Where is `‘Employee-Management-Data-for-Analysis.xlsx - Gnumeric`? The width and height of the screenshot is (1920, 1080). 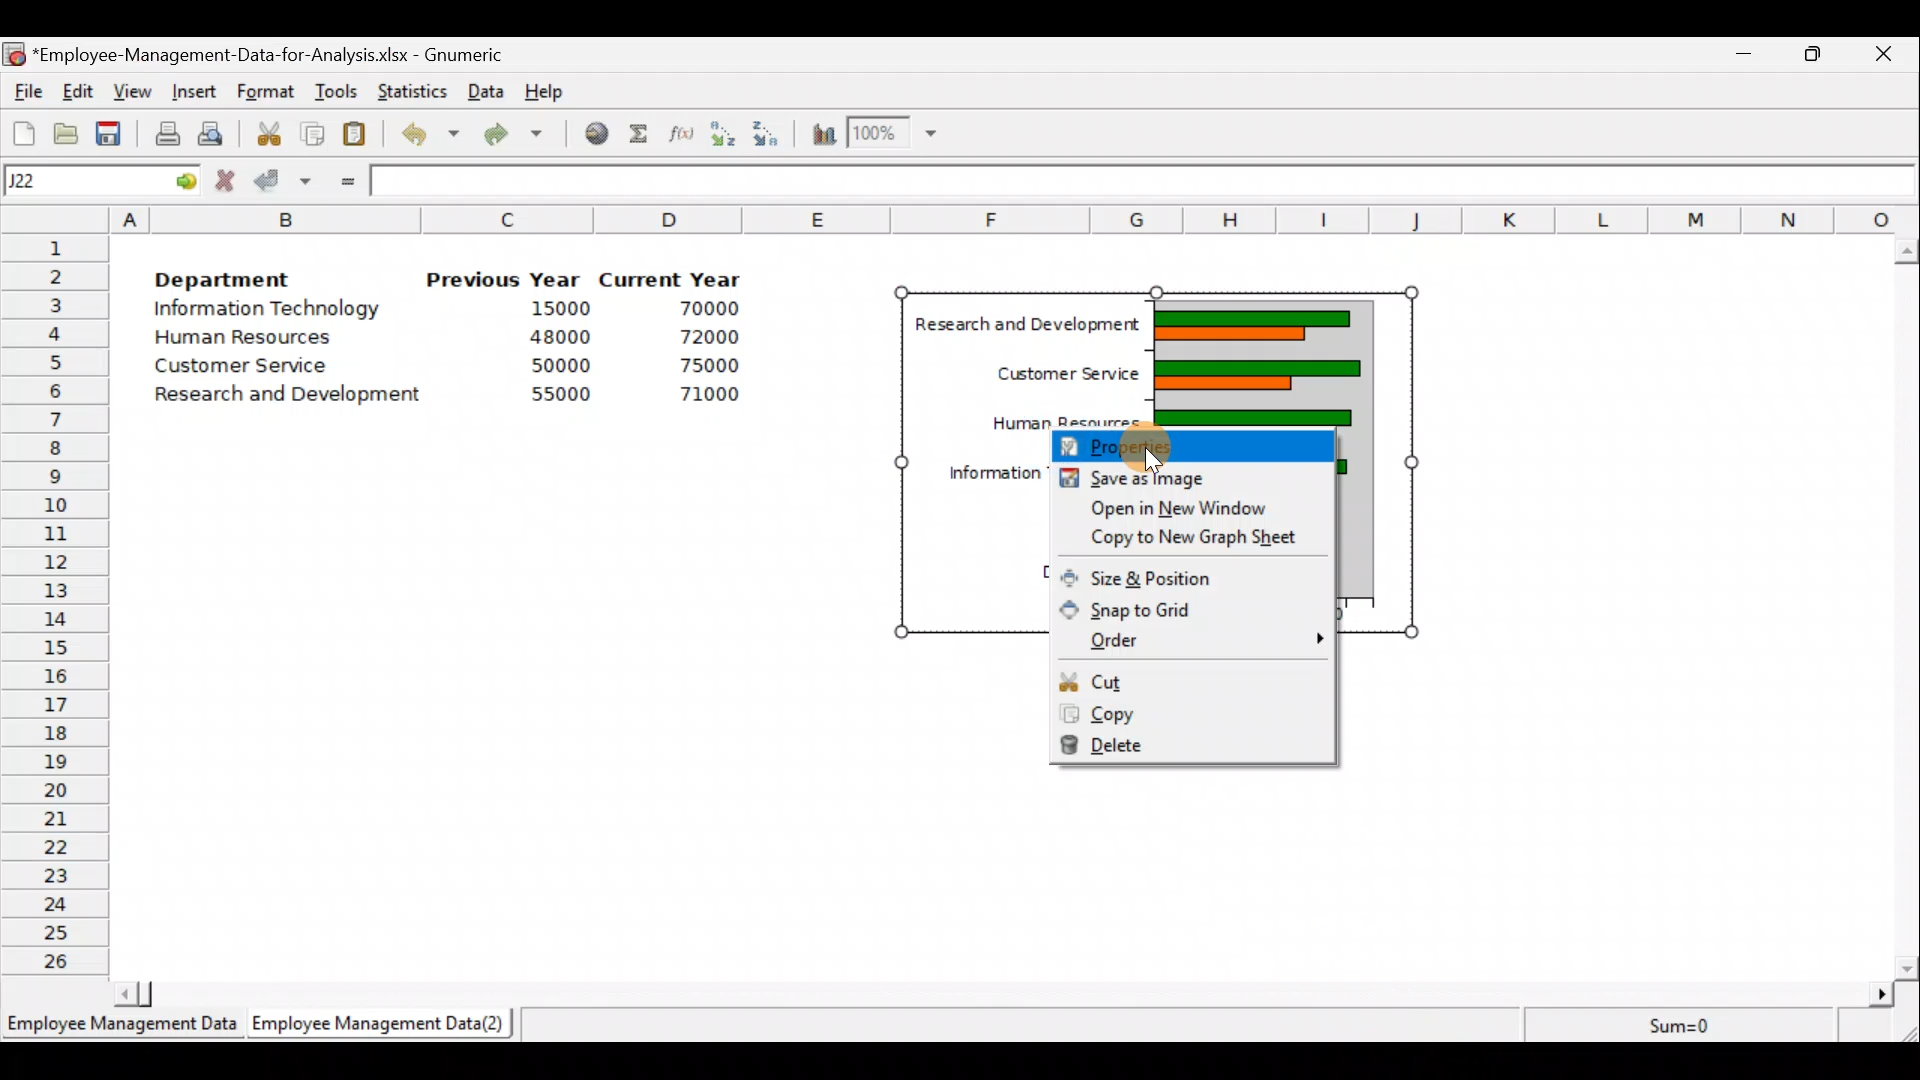 ‘Employee-Management-Data-for-Analysis.xlsx - Gnumeric is located at coordinates (289, 55).